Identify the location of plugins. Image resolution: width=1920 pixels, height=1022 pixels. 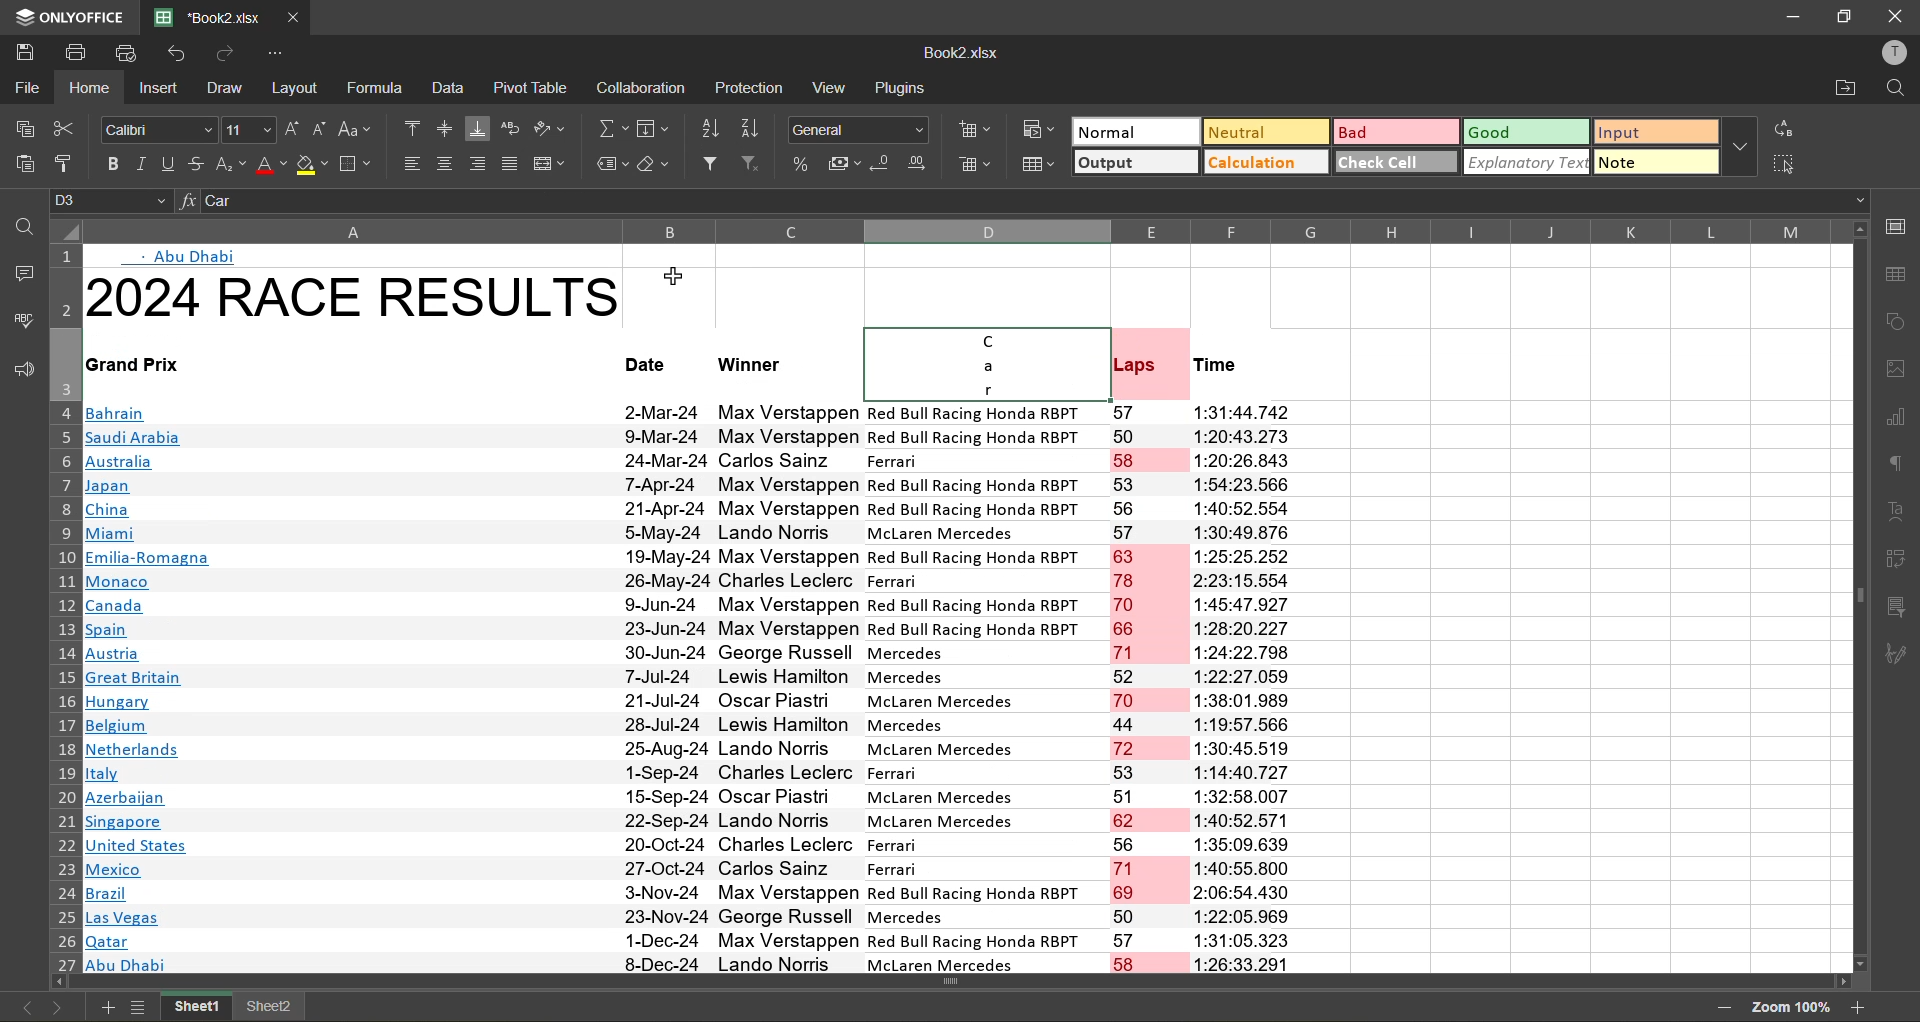
(902, 88).